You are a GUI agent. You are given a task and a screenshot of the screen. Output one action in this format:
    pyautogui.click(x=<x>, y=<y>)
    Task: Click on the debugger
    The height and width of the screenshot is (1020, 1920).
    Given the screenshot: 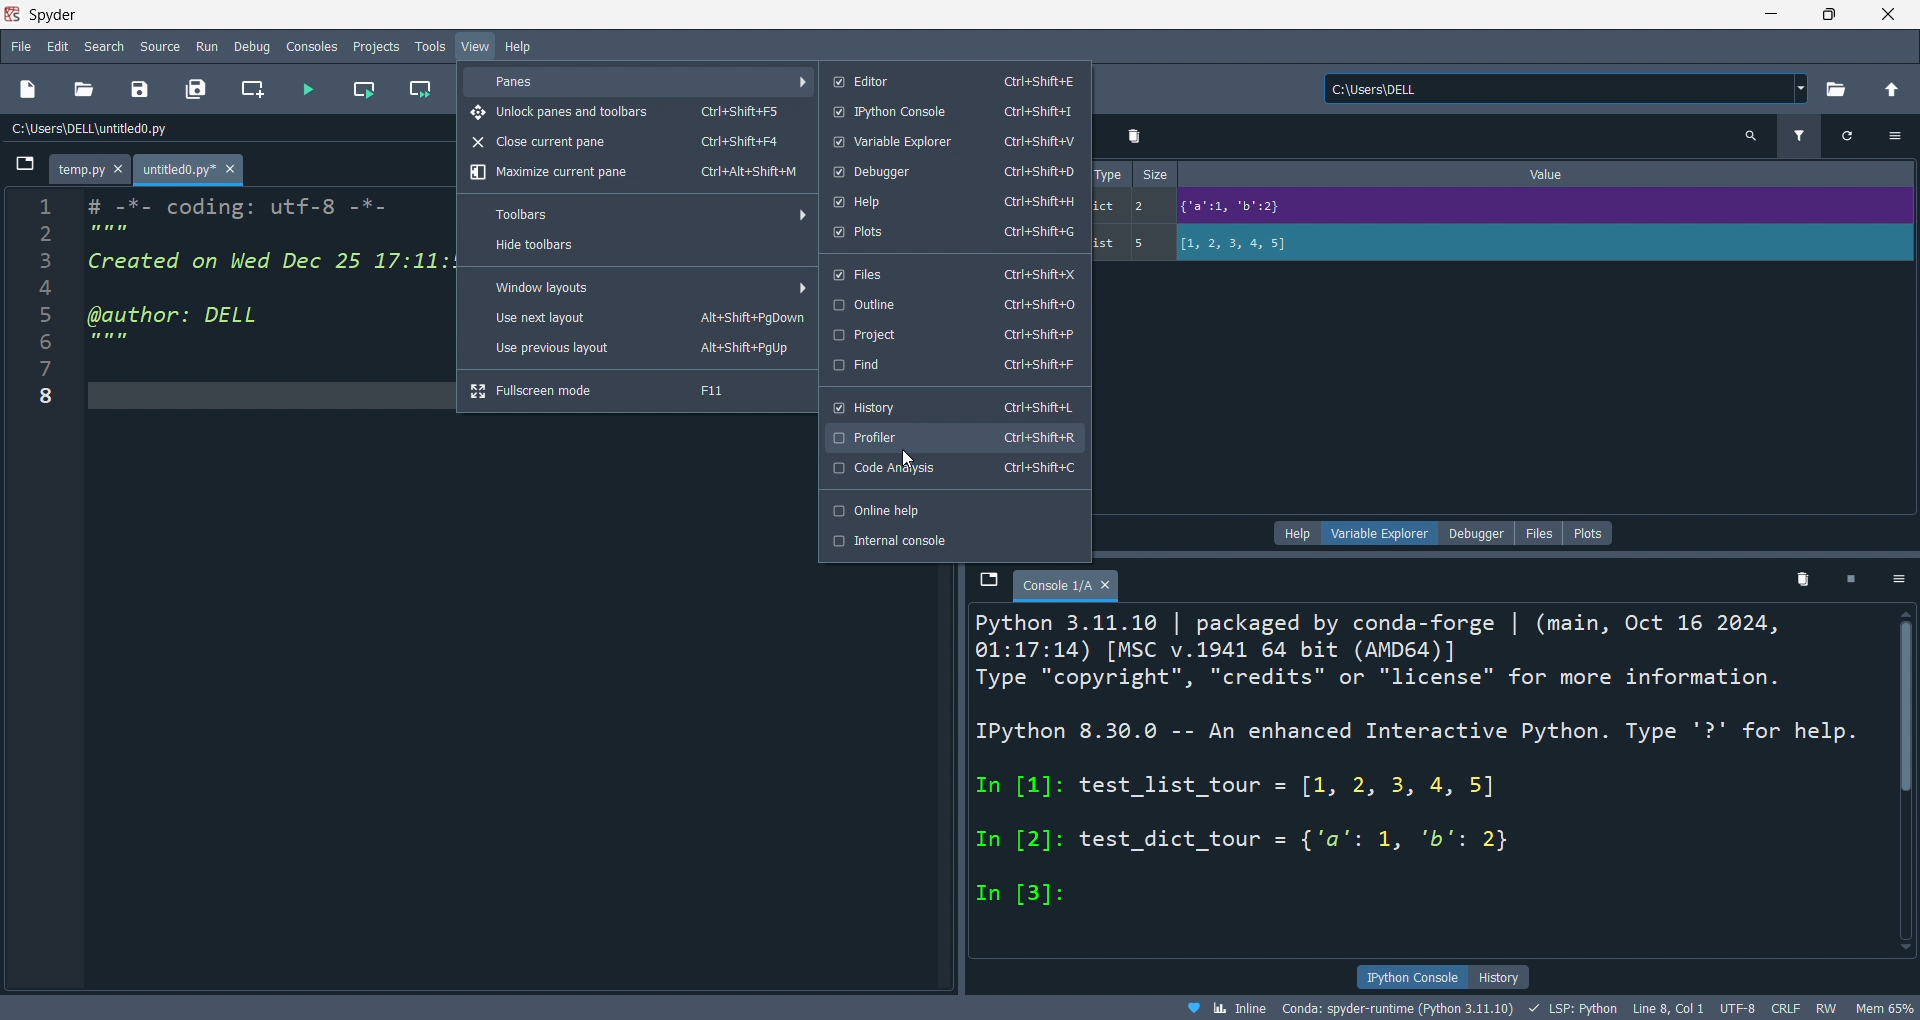 What is the action you would take?
    pyautogui.click(x=959, y=171)
    